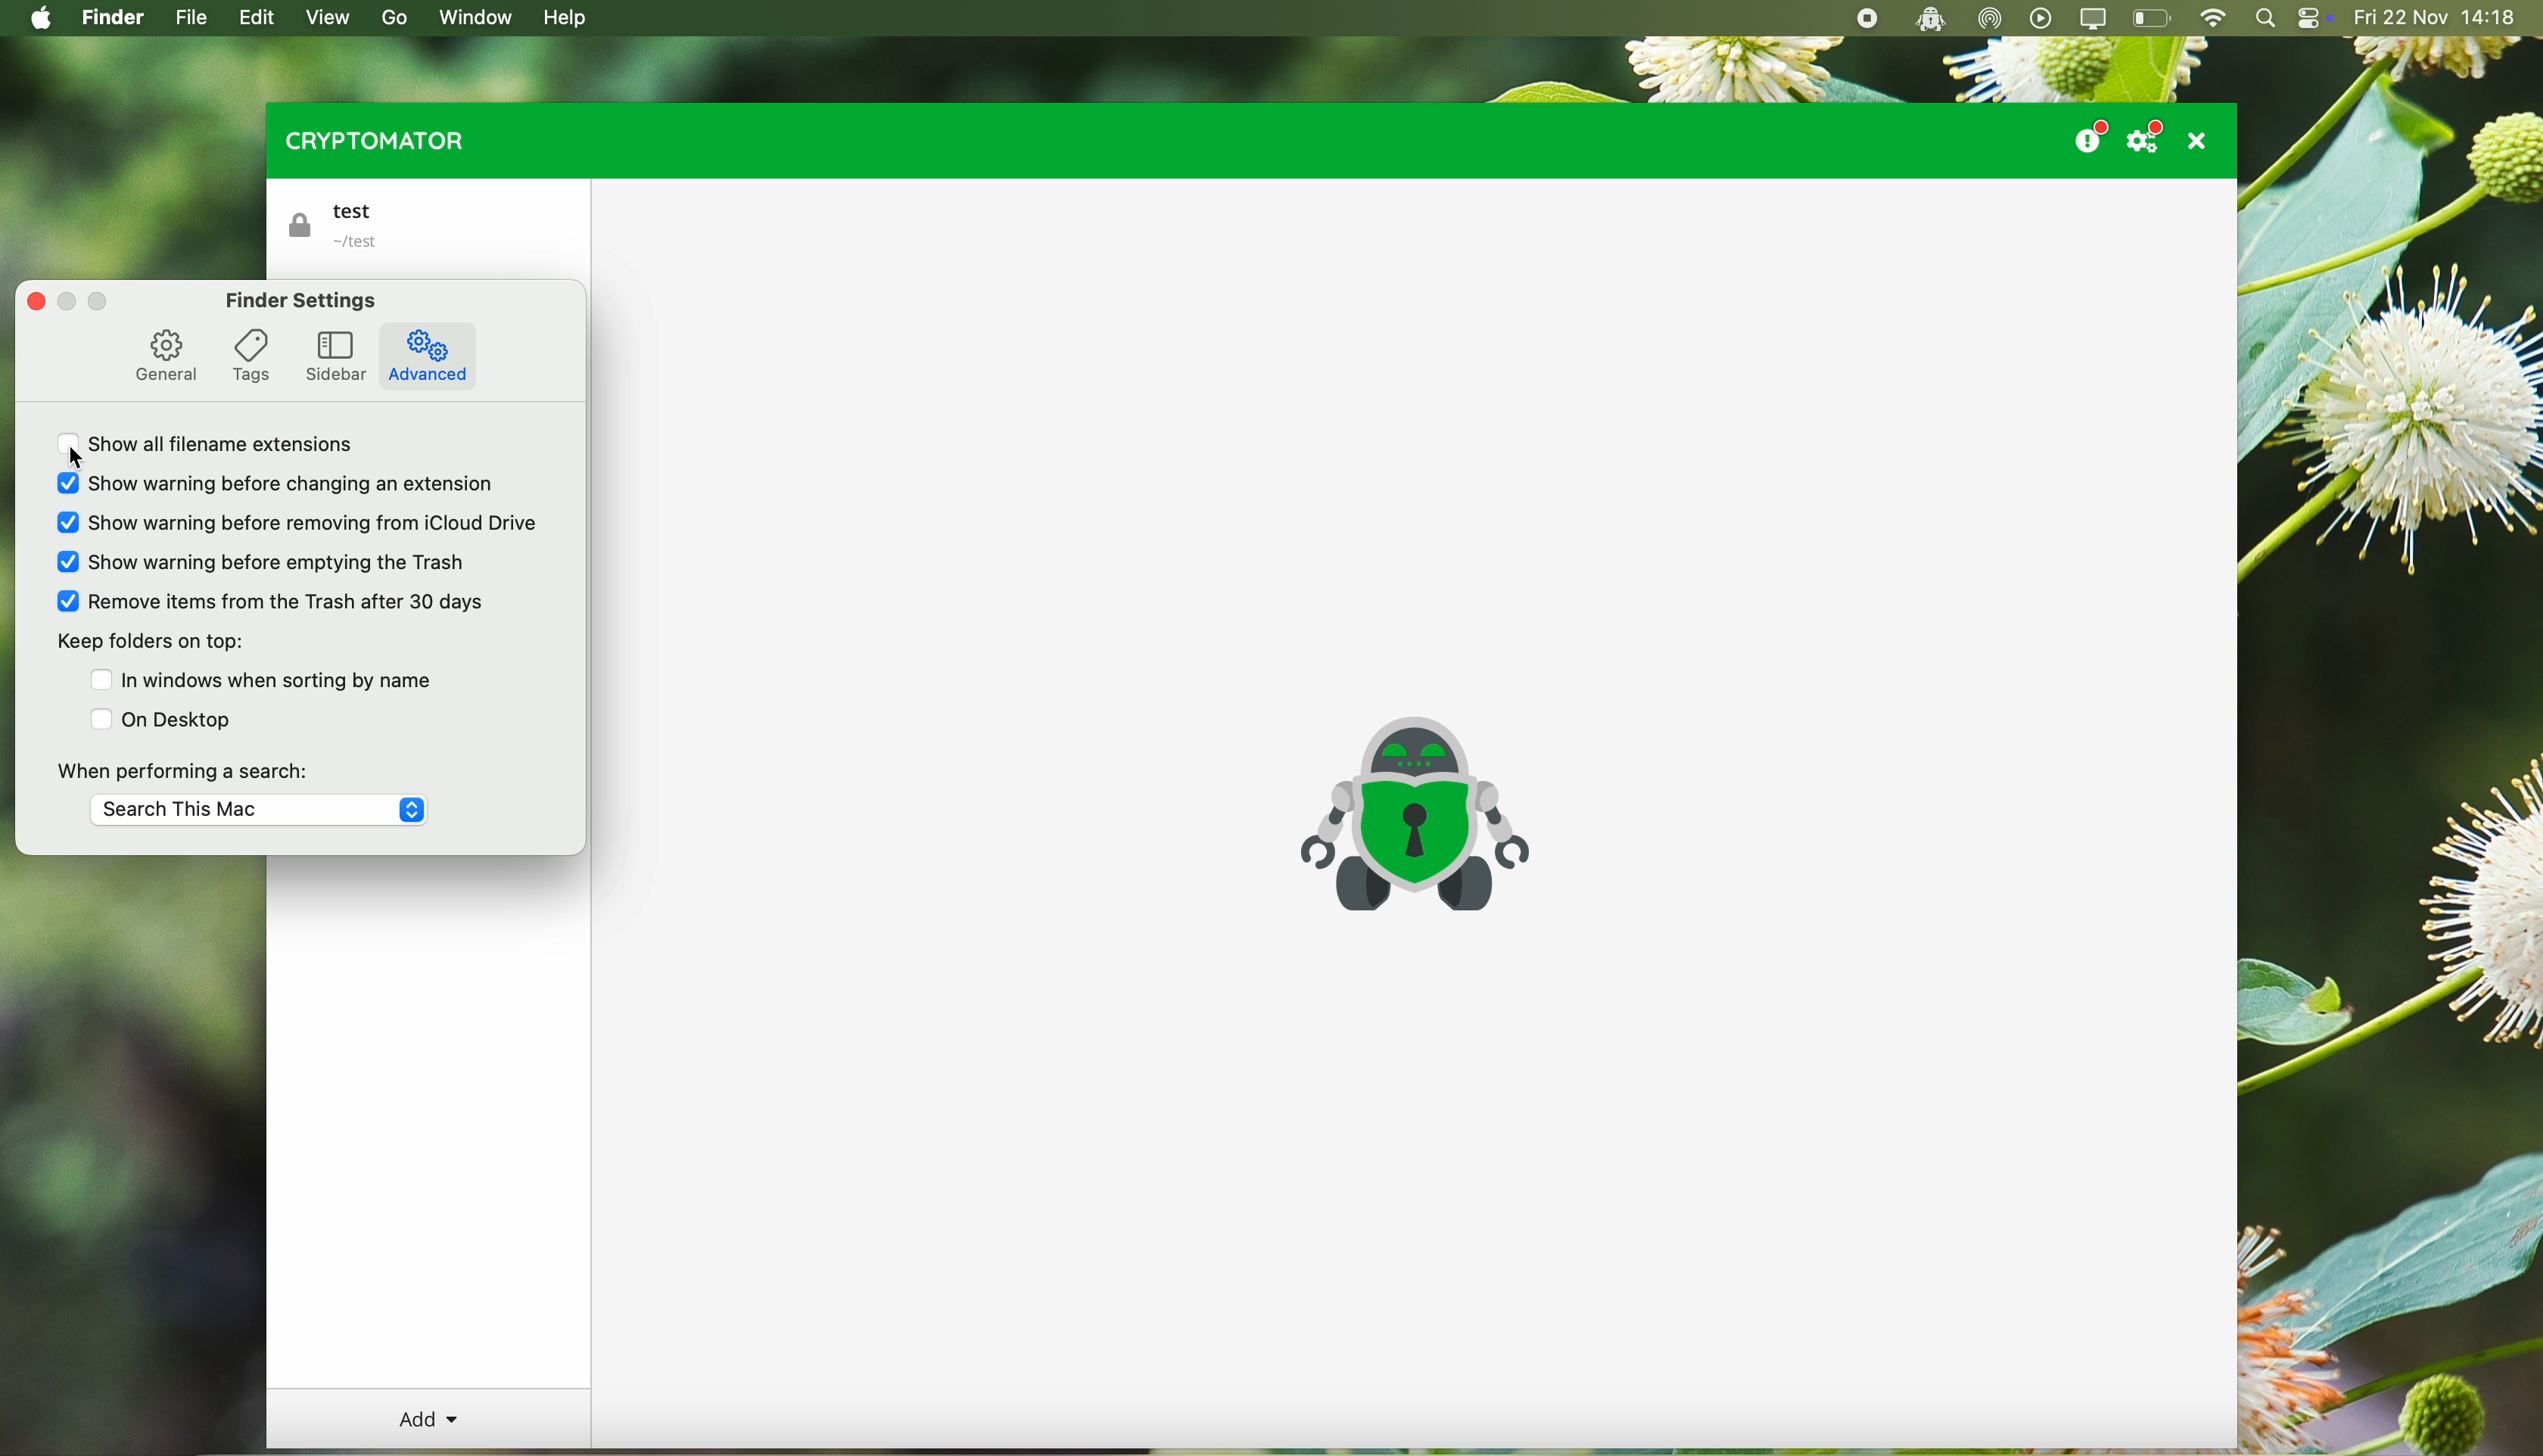 The image size is (2543, 1456). Describe the element at coordinates (429, 1420) in the screenshot. I see `add` at that location.